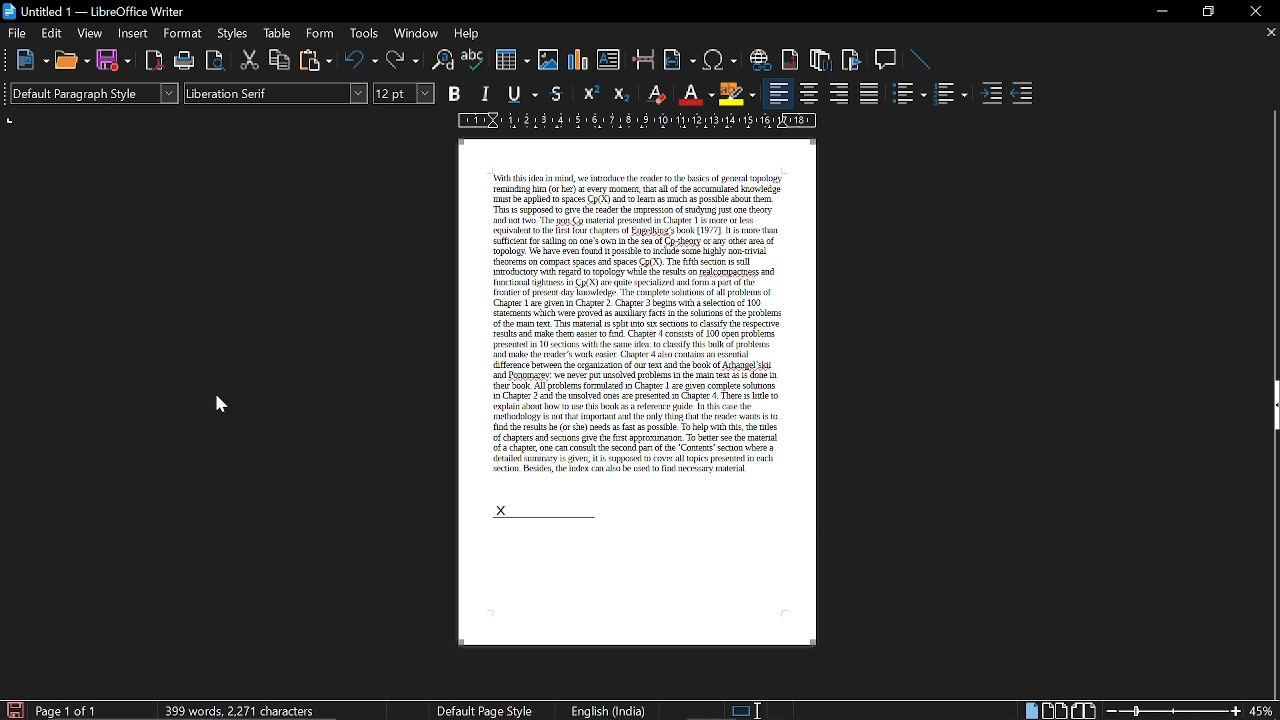 This screenshot has width=1280, height=720. I want to click on justified, so click(869, 94).